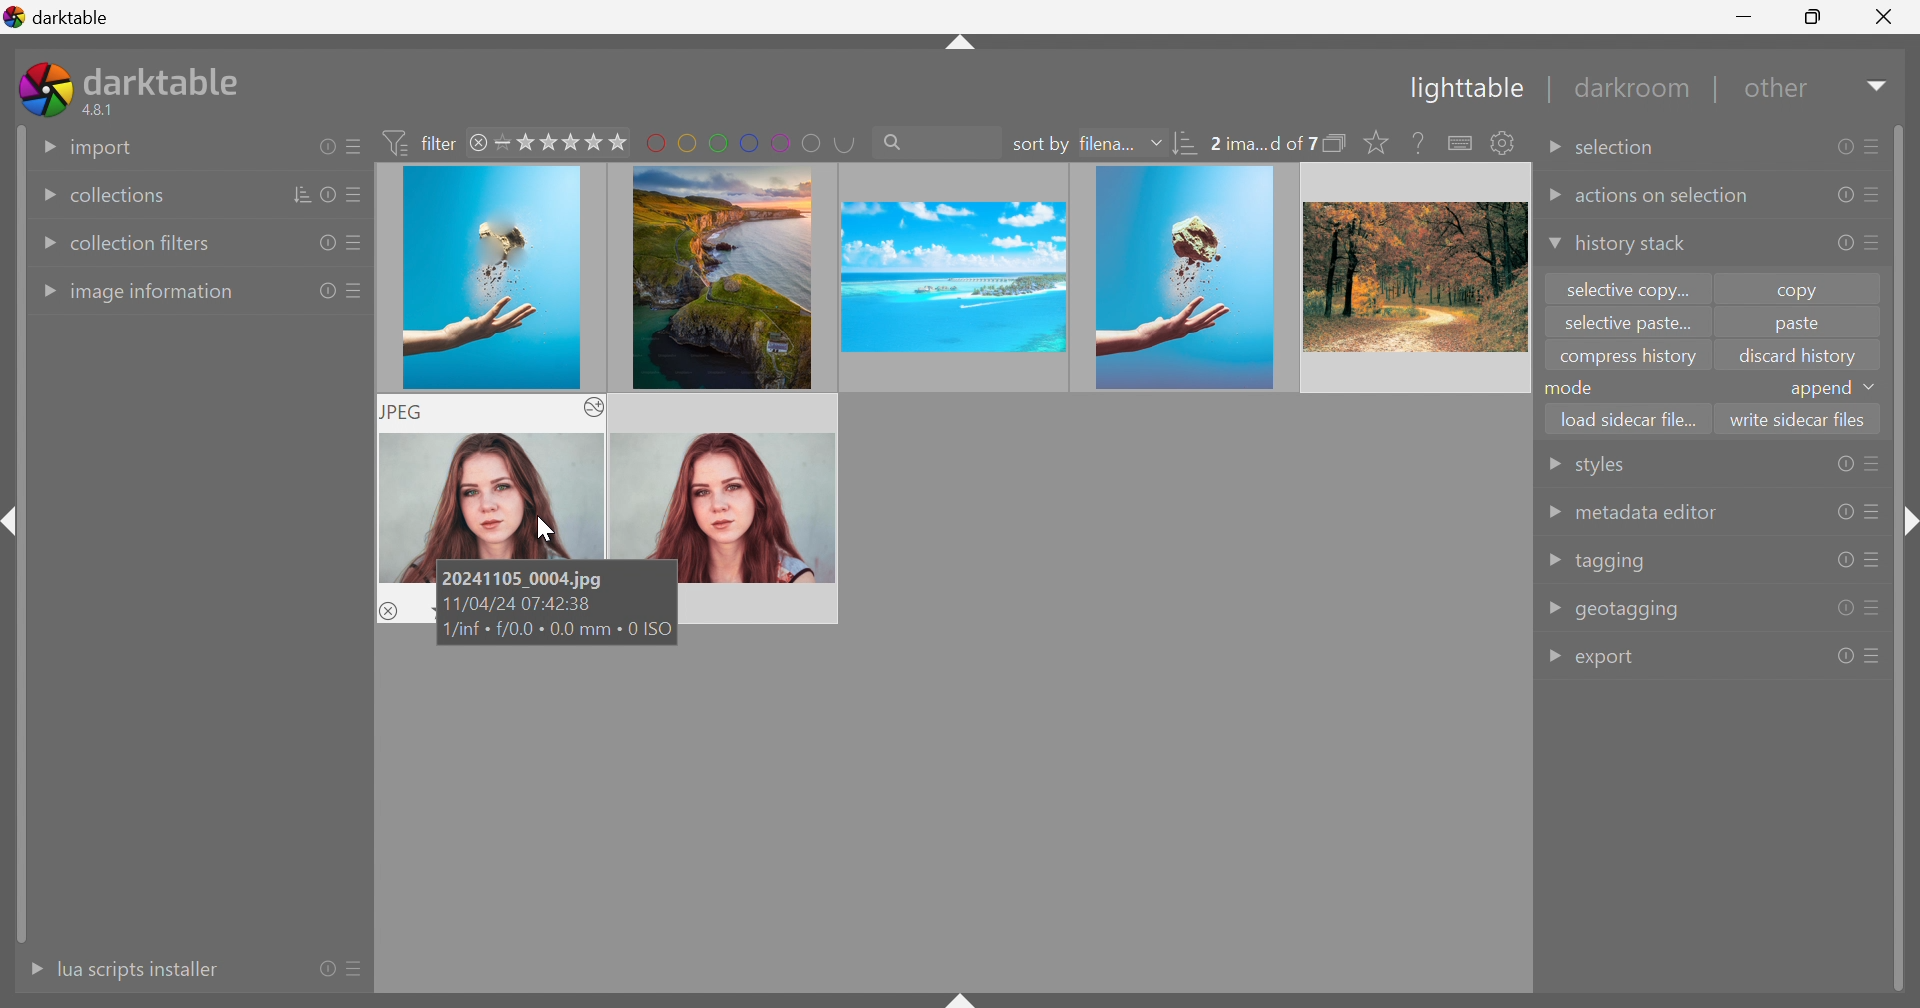  Describe the element at coordinates (1156, 142) in the screenshot. I see `Drop Down` at that location.